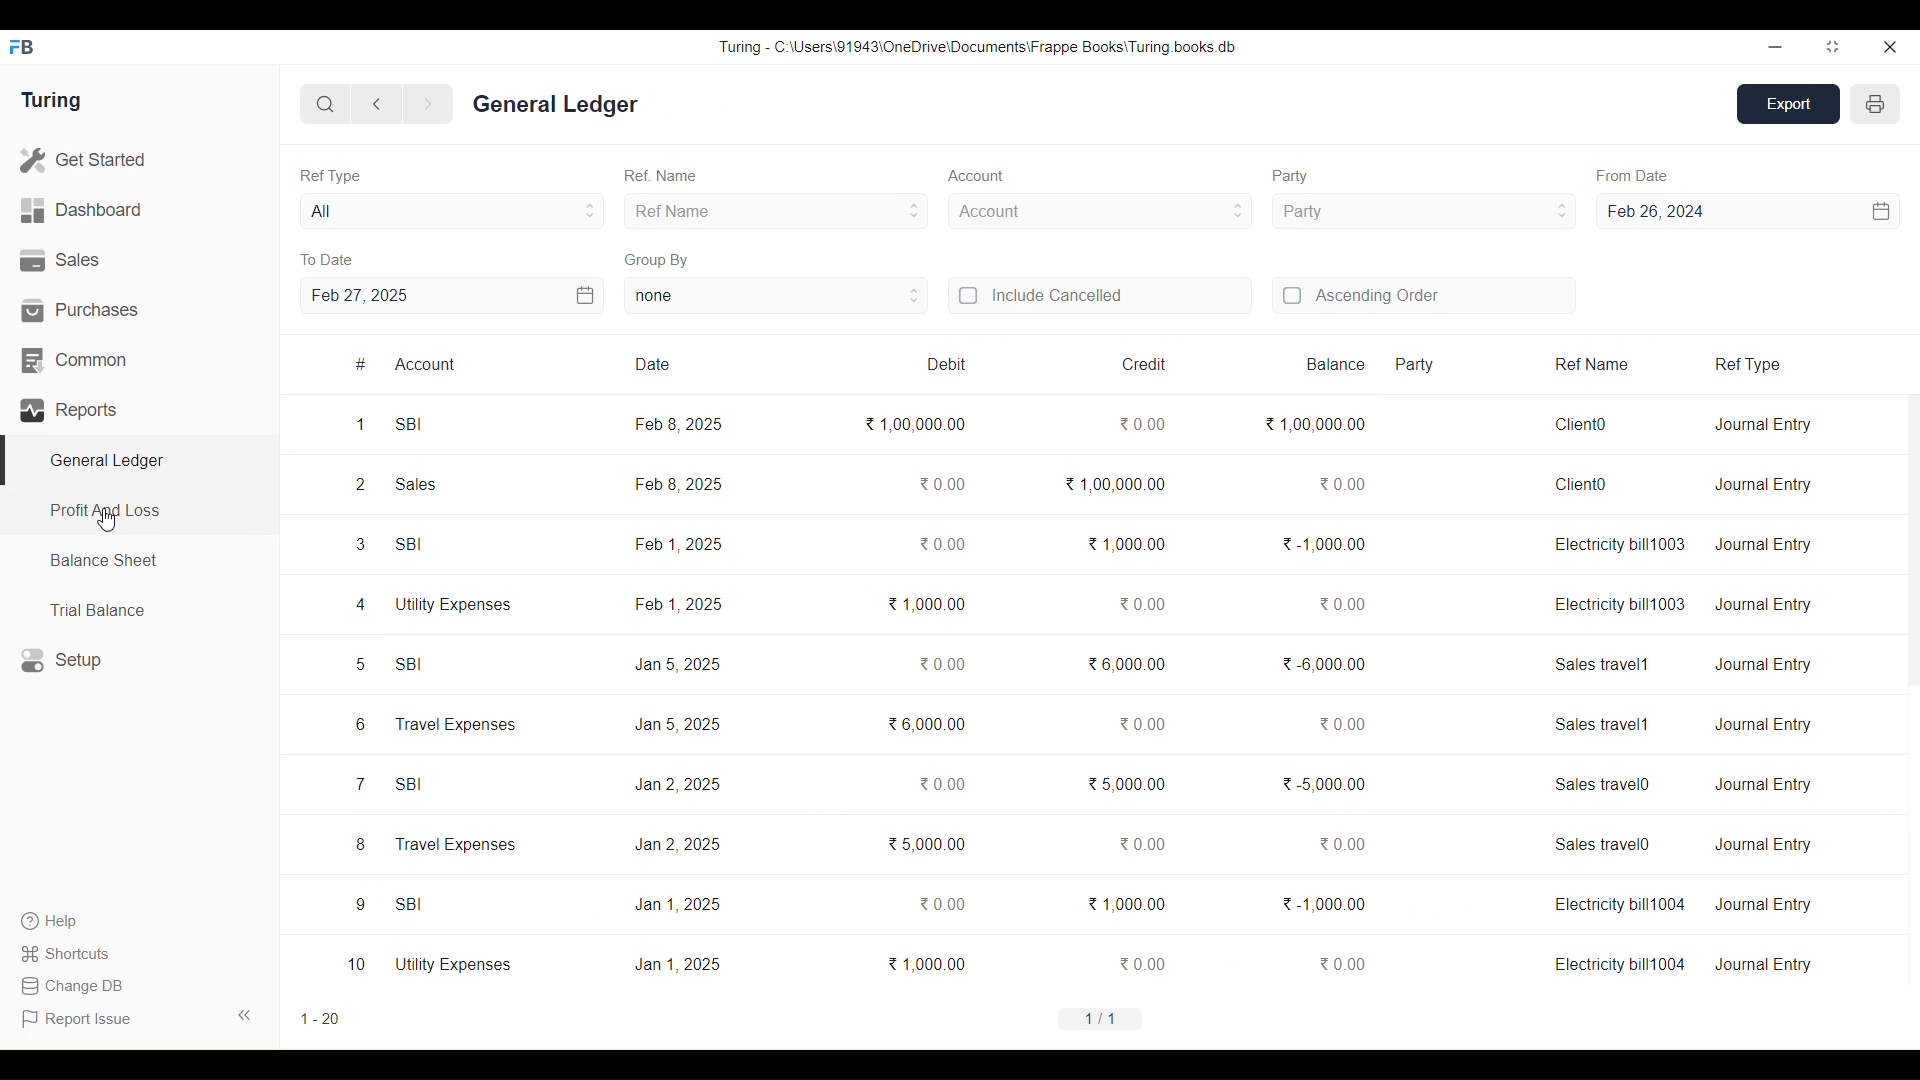 This screenshot has width=1920, height=1080. I want to click on 0.00, so click(1142, 603).